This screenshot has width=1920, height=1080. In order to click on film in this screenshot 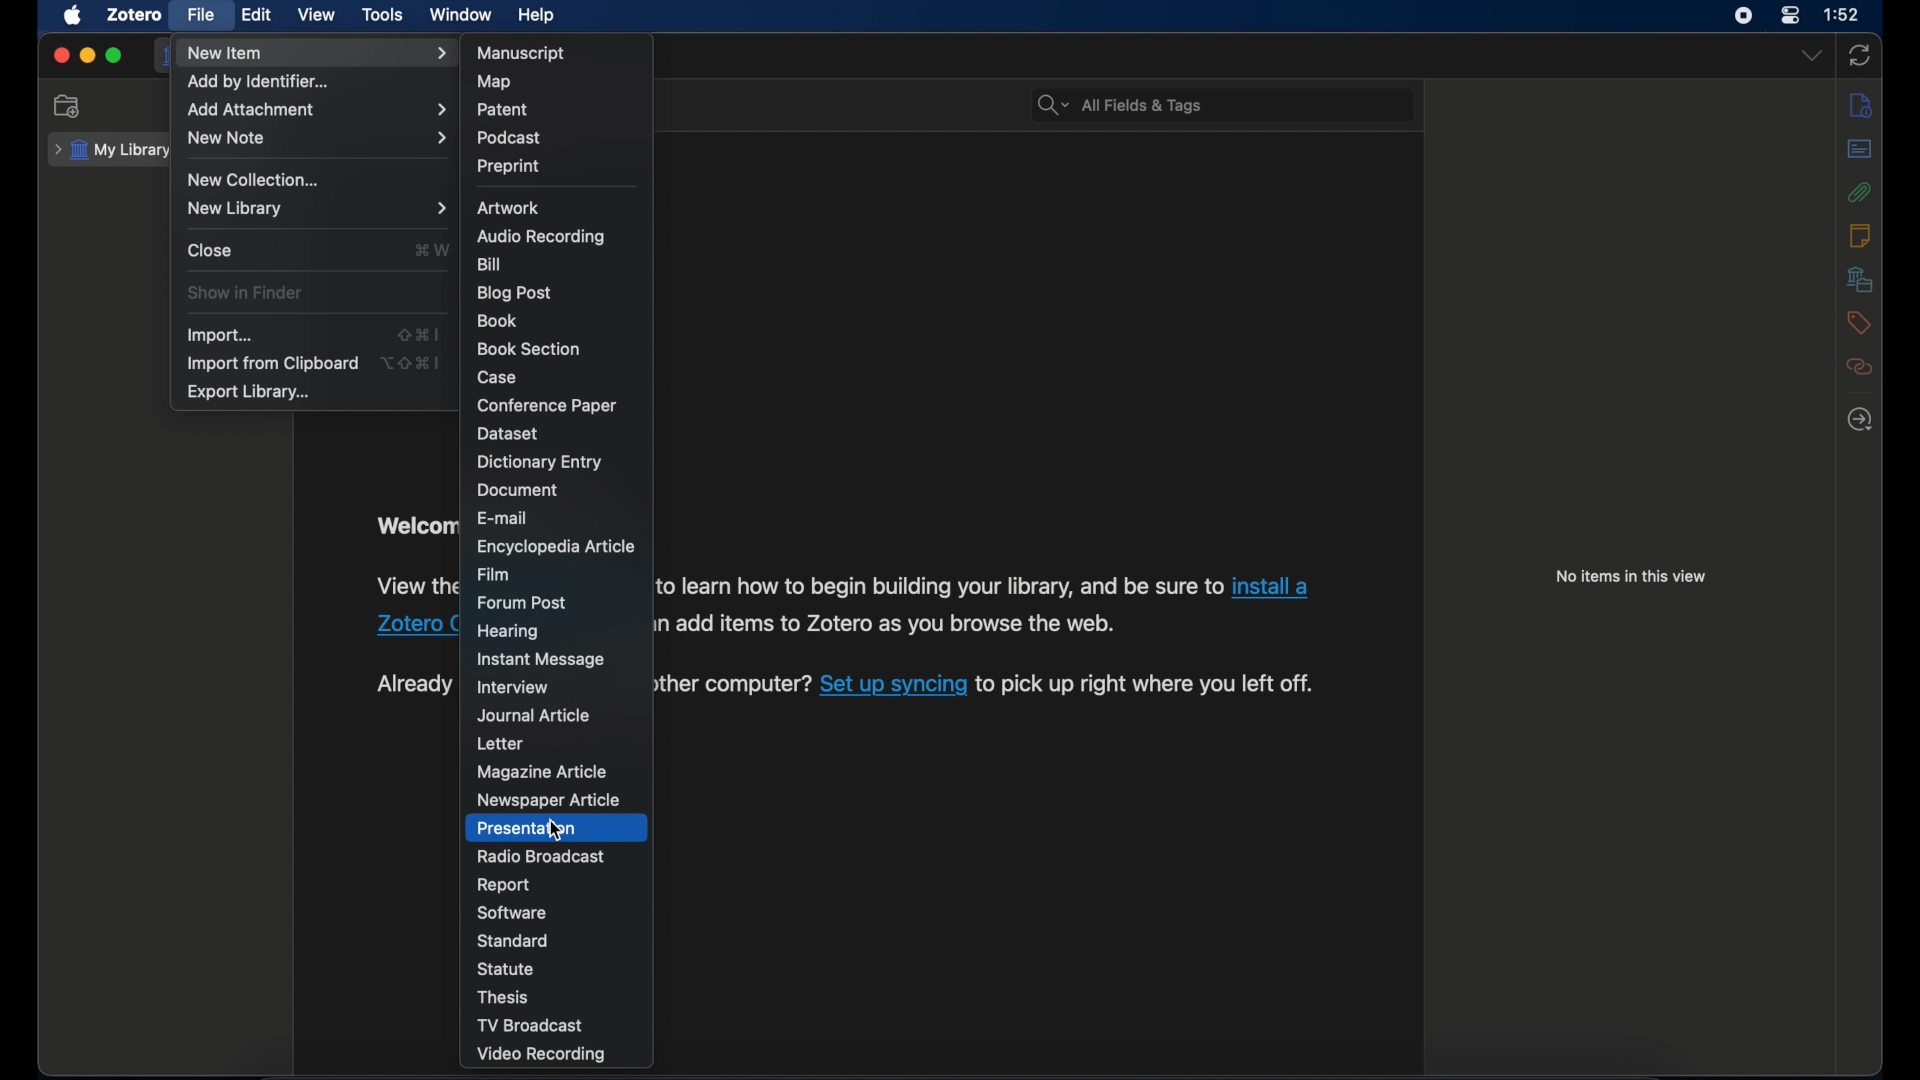, I will do `click(492, 574)`.